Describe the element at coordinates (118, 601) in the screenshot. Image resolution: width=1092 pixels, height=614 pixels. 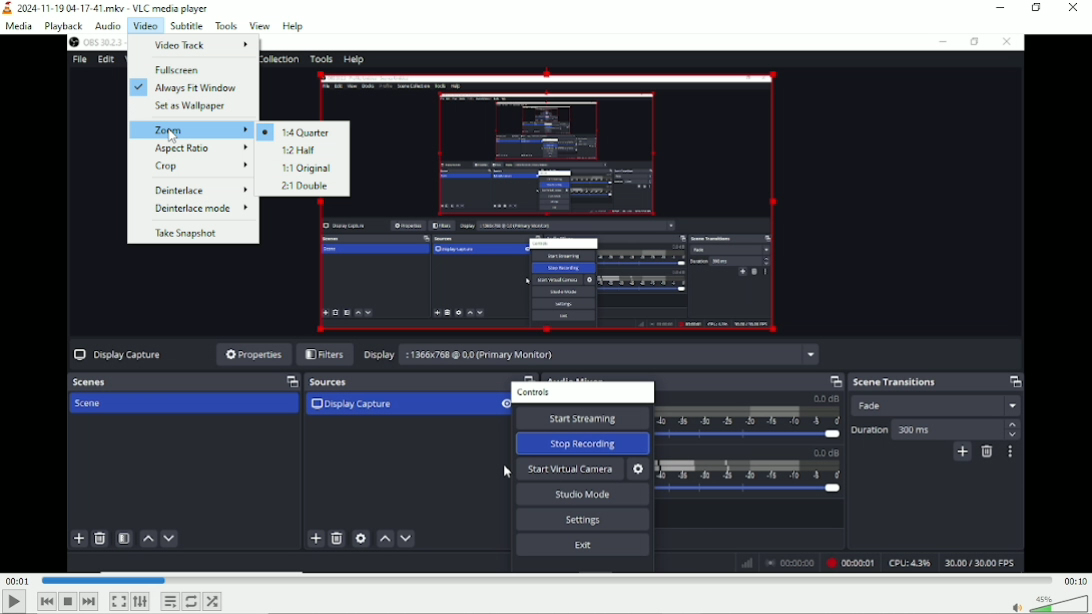
I see `` at that location.